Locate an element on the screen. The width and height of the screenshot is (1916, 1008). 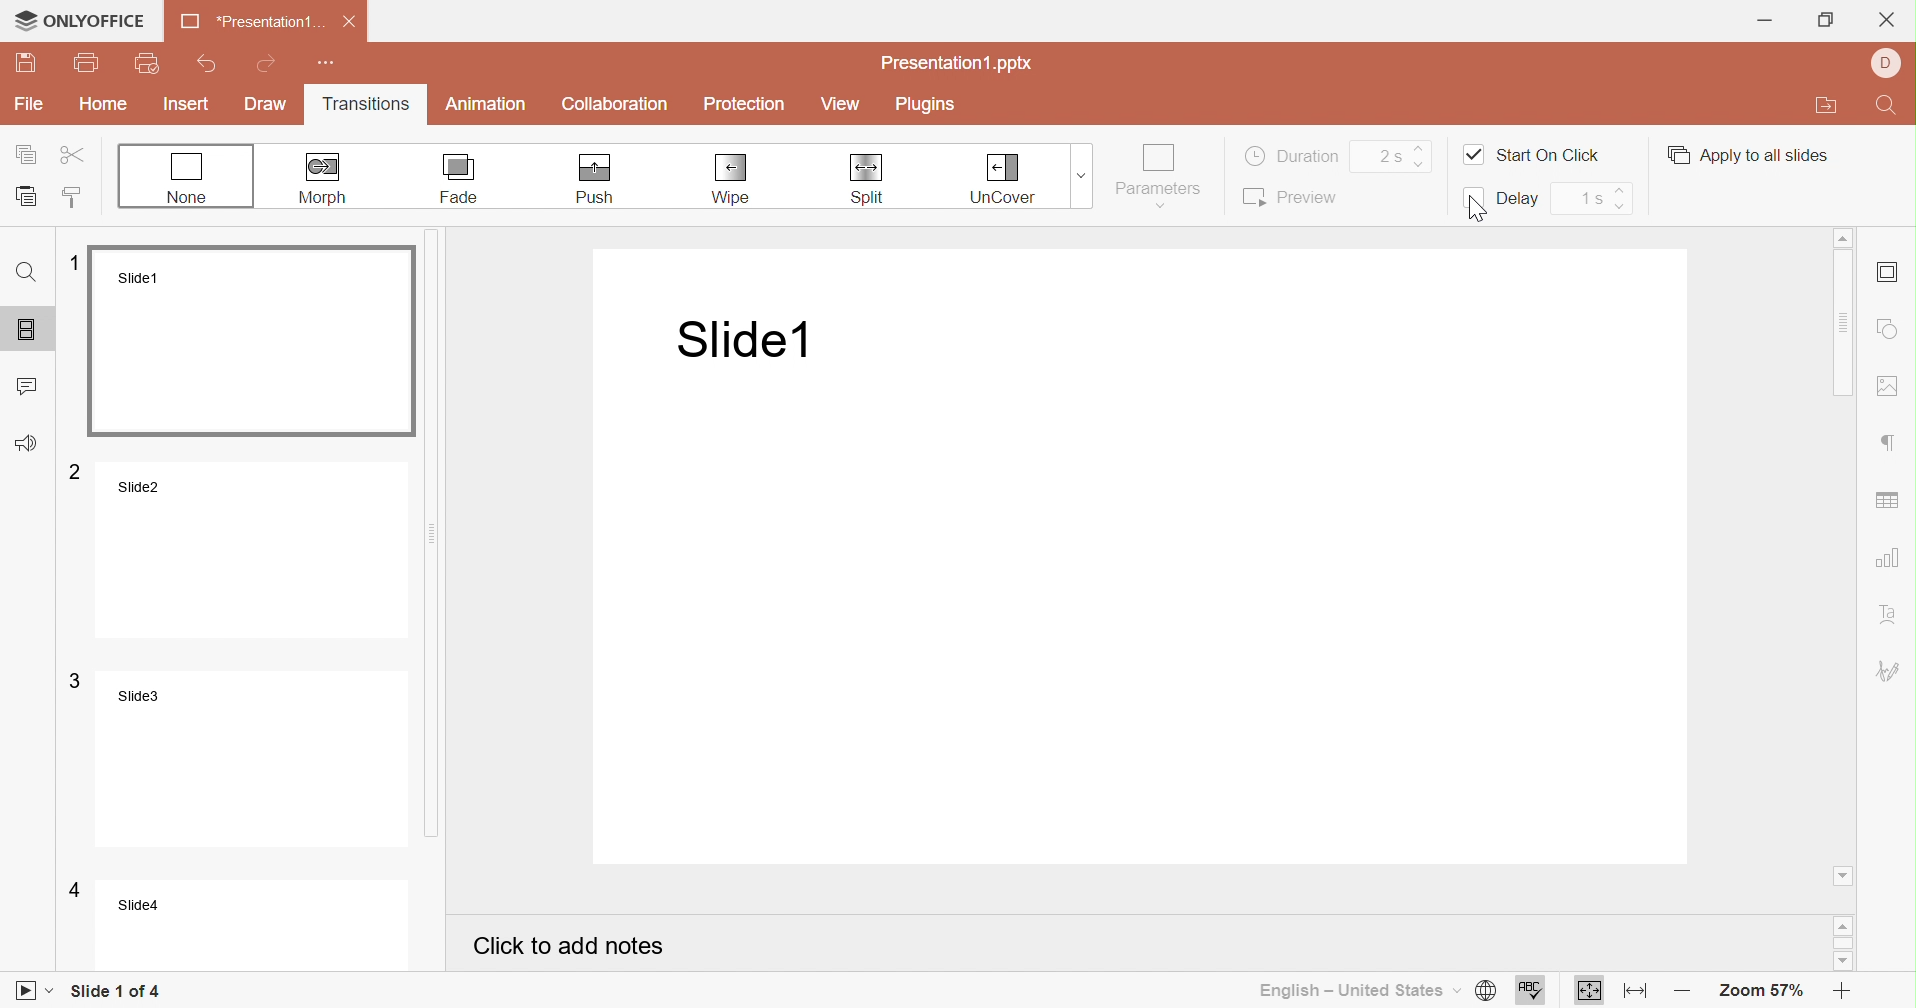
English - United States is located at coordinates (1361, 992).